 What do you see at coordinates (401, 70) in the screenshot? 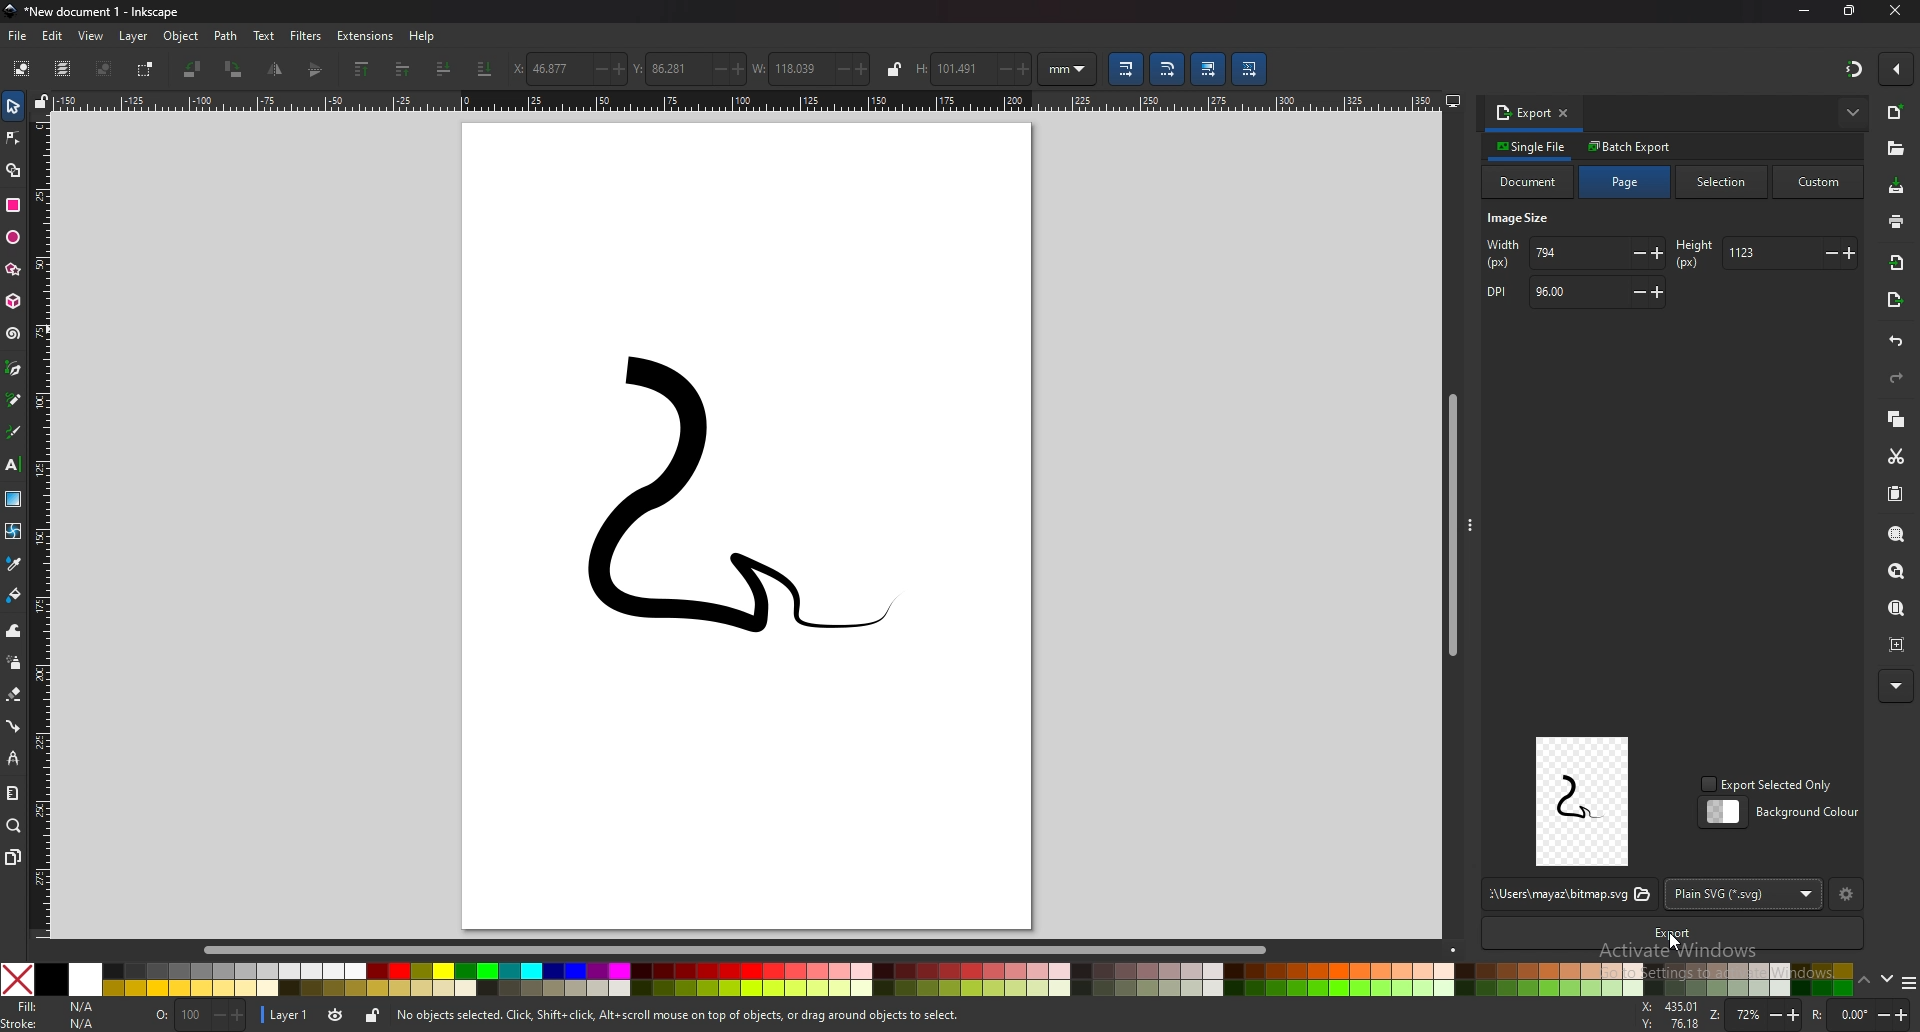
I see `raise selection one step` at bounding box center [401, 70].